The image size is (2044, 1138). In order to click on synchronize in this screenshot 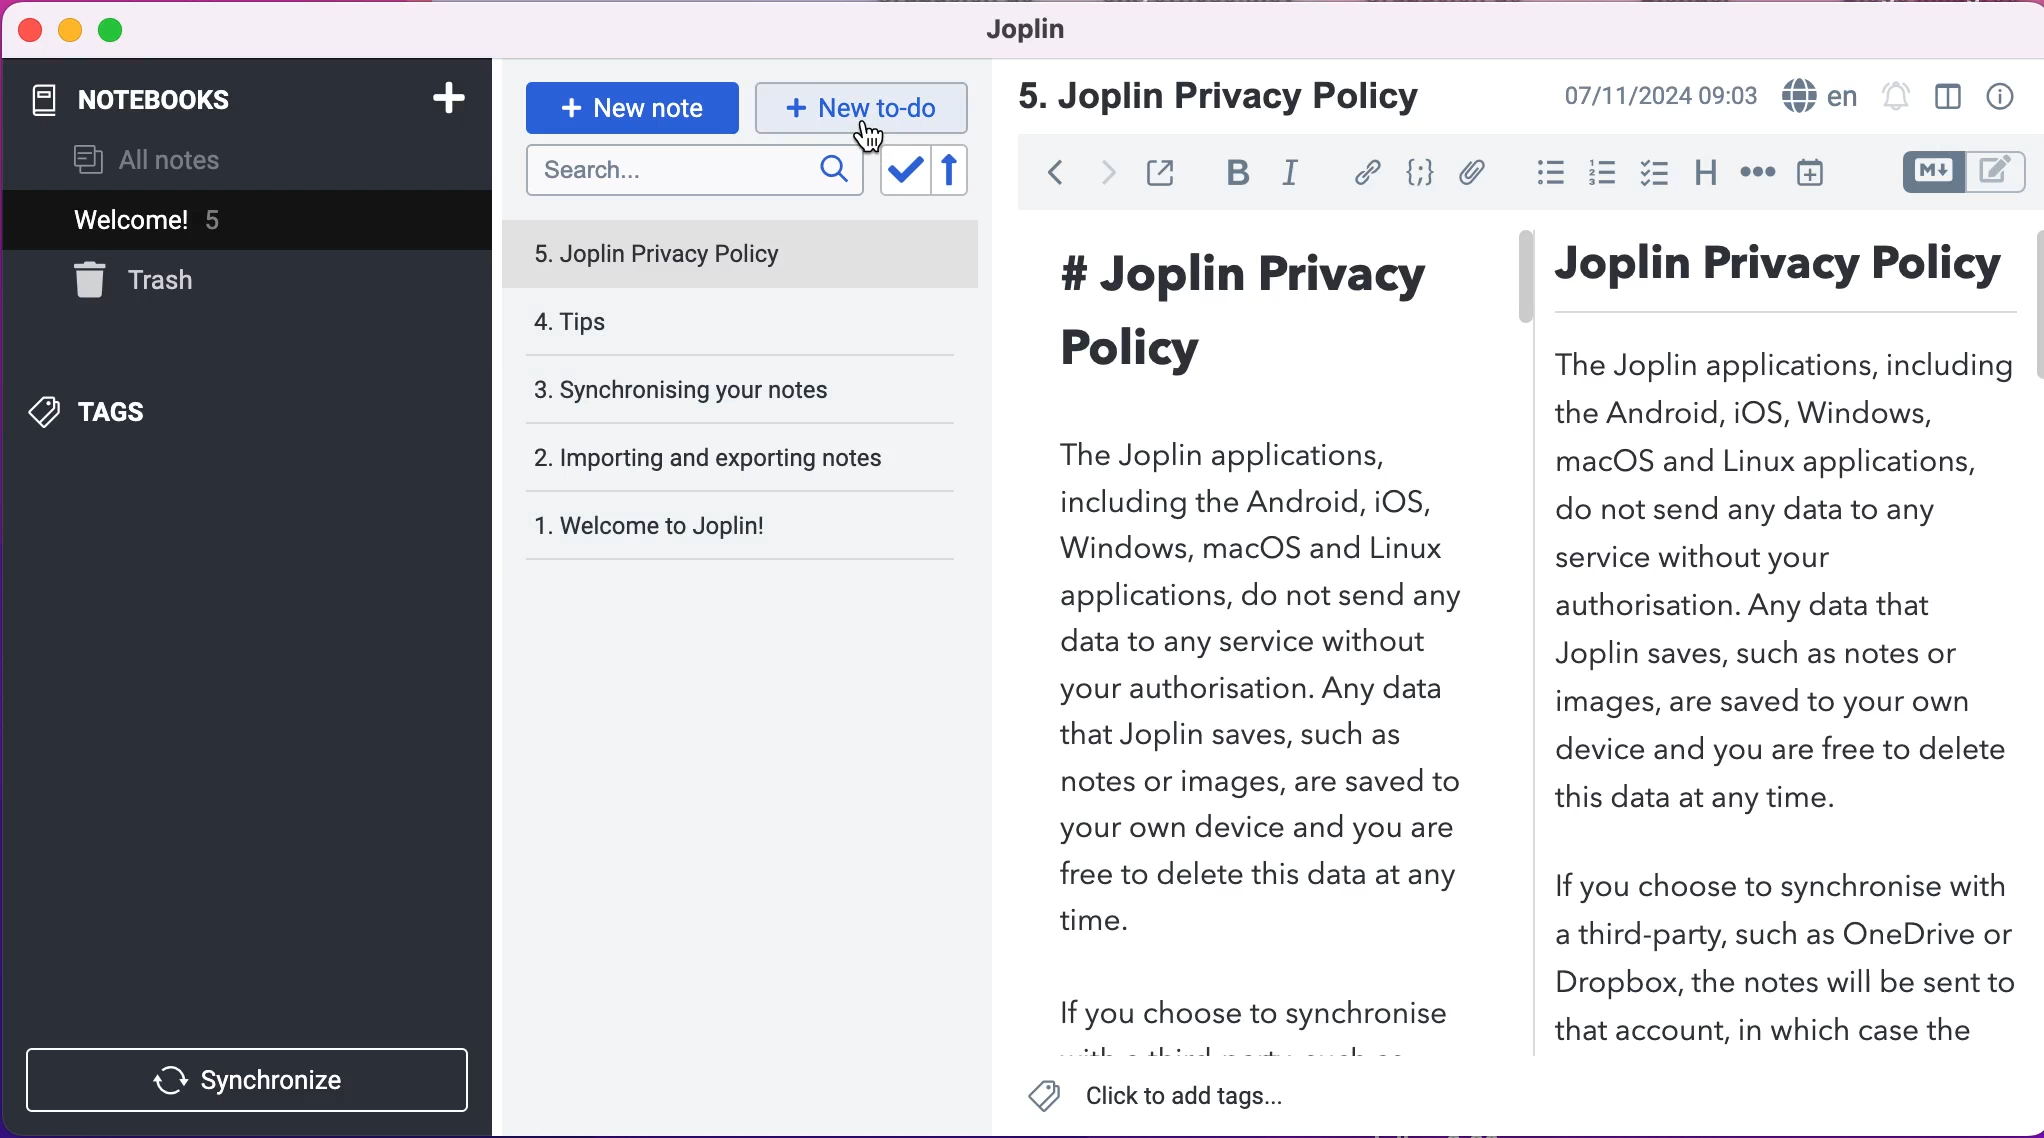, I will do `click(253, 1079)`.